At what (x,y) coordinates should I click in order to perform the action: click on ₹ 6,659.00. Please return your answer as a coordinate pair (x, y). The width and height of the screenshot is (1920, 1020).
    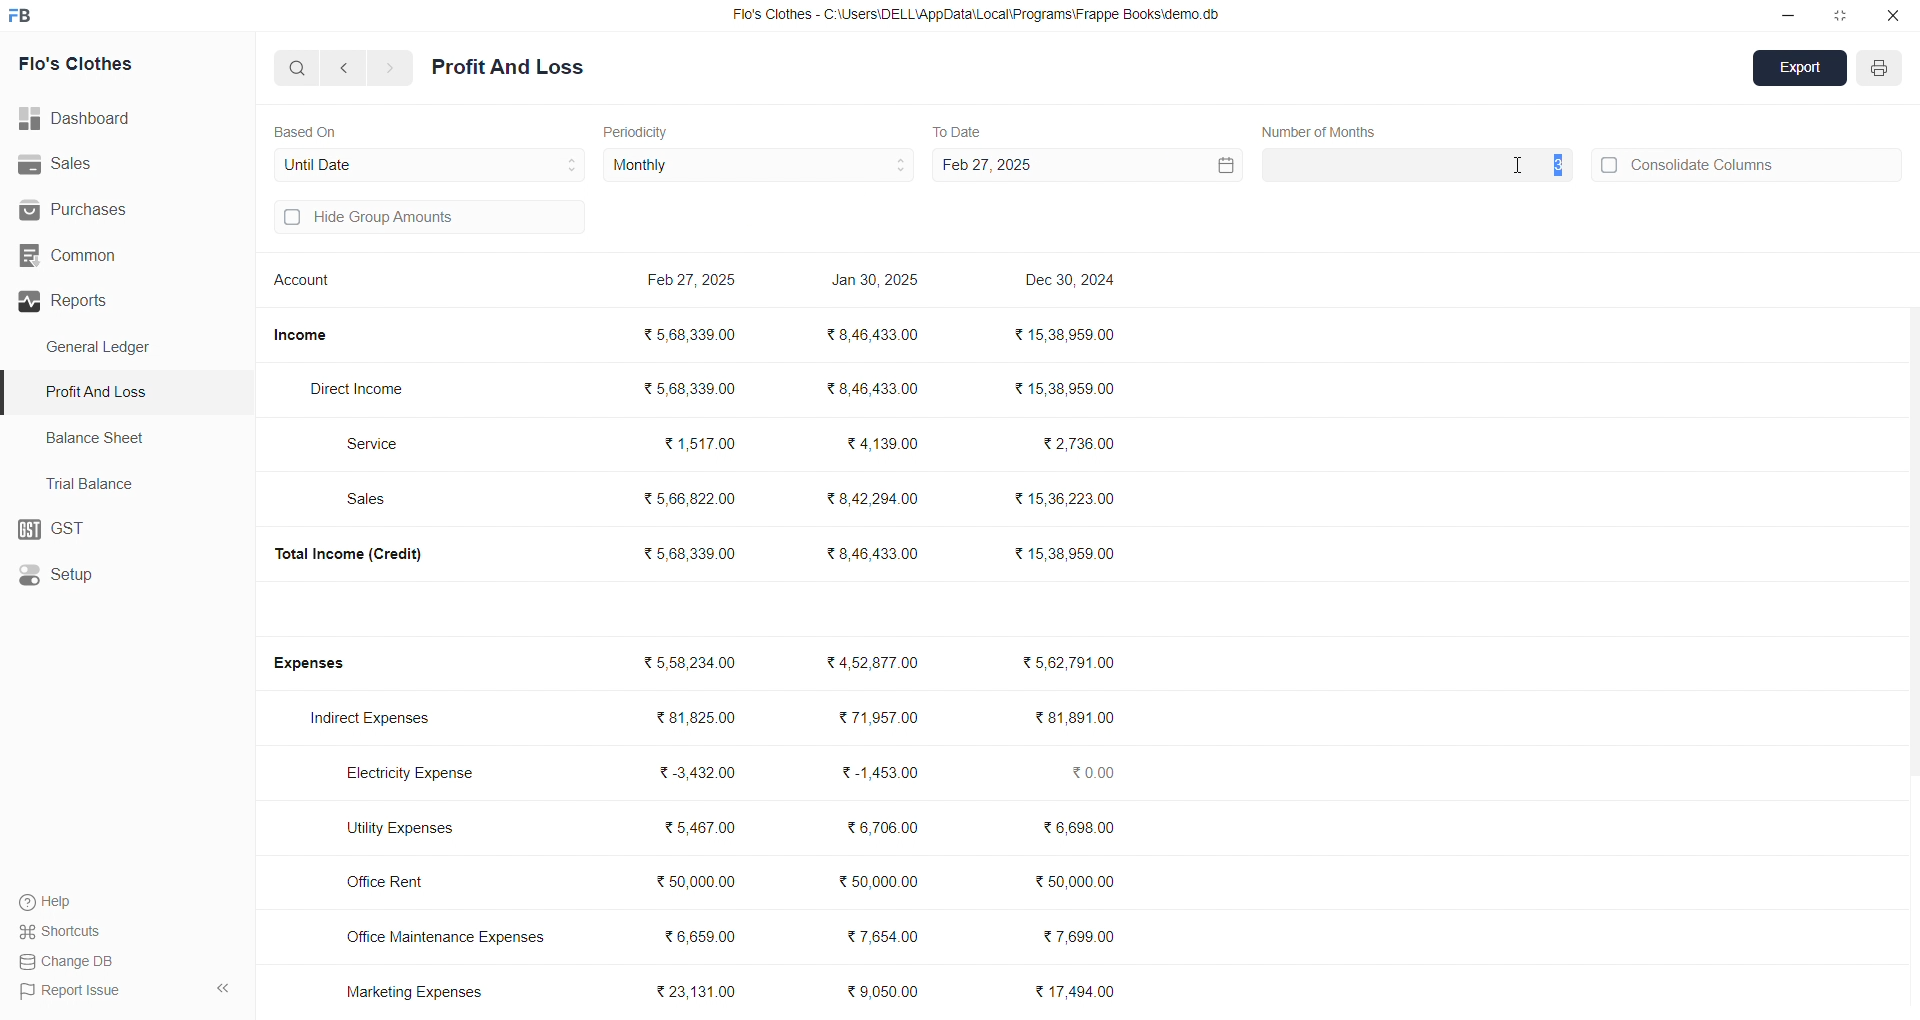
    Looking at the image, I should click on (709, 934).